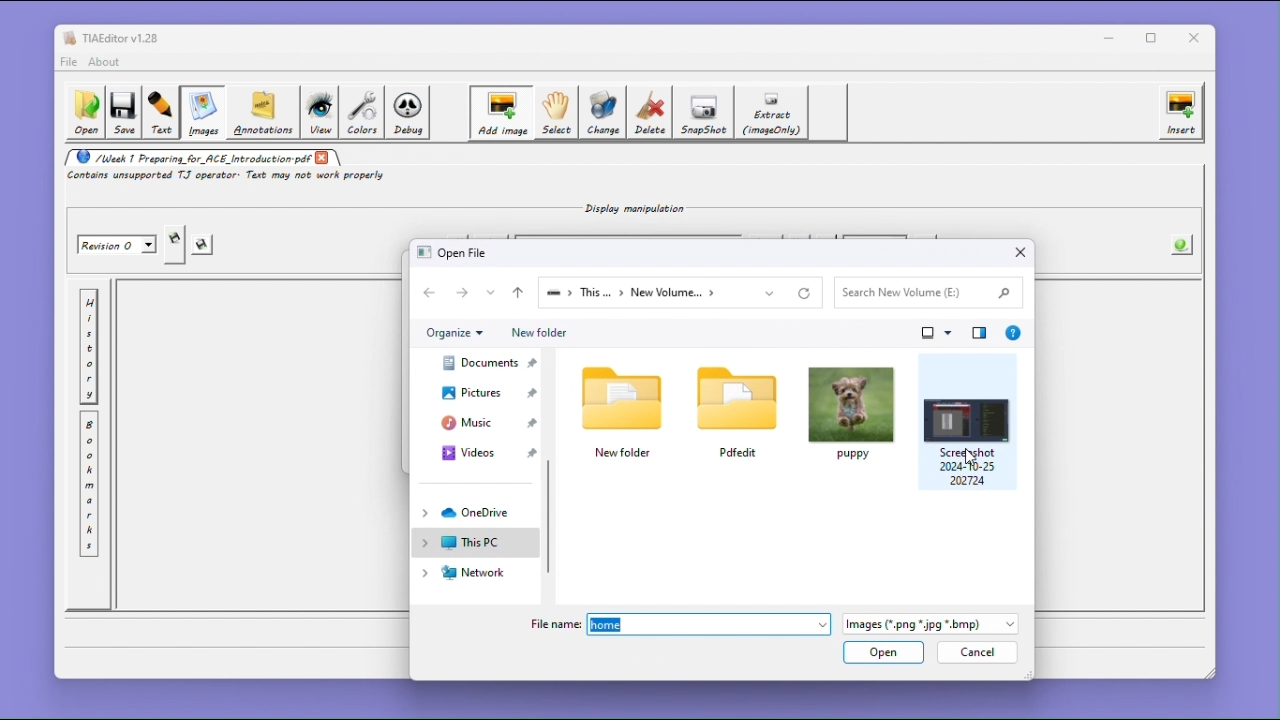 The image size is (1280, 720). What do you see at coordinates (464, 292) in the screenshot?
I see `go forward` at bounding box center [464, 292].